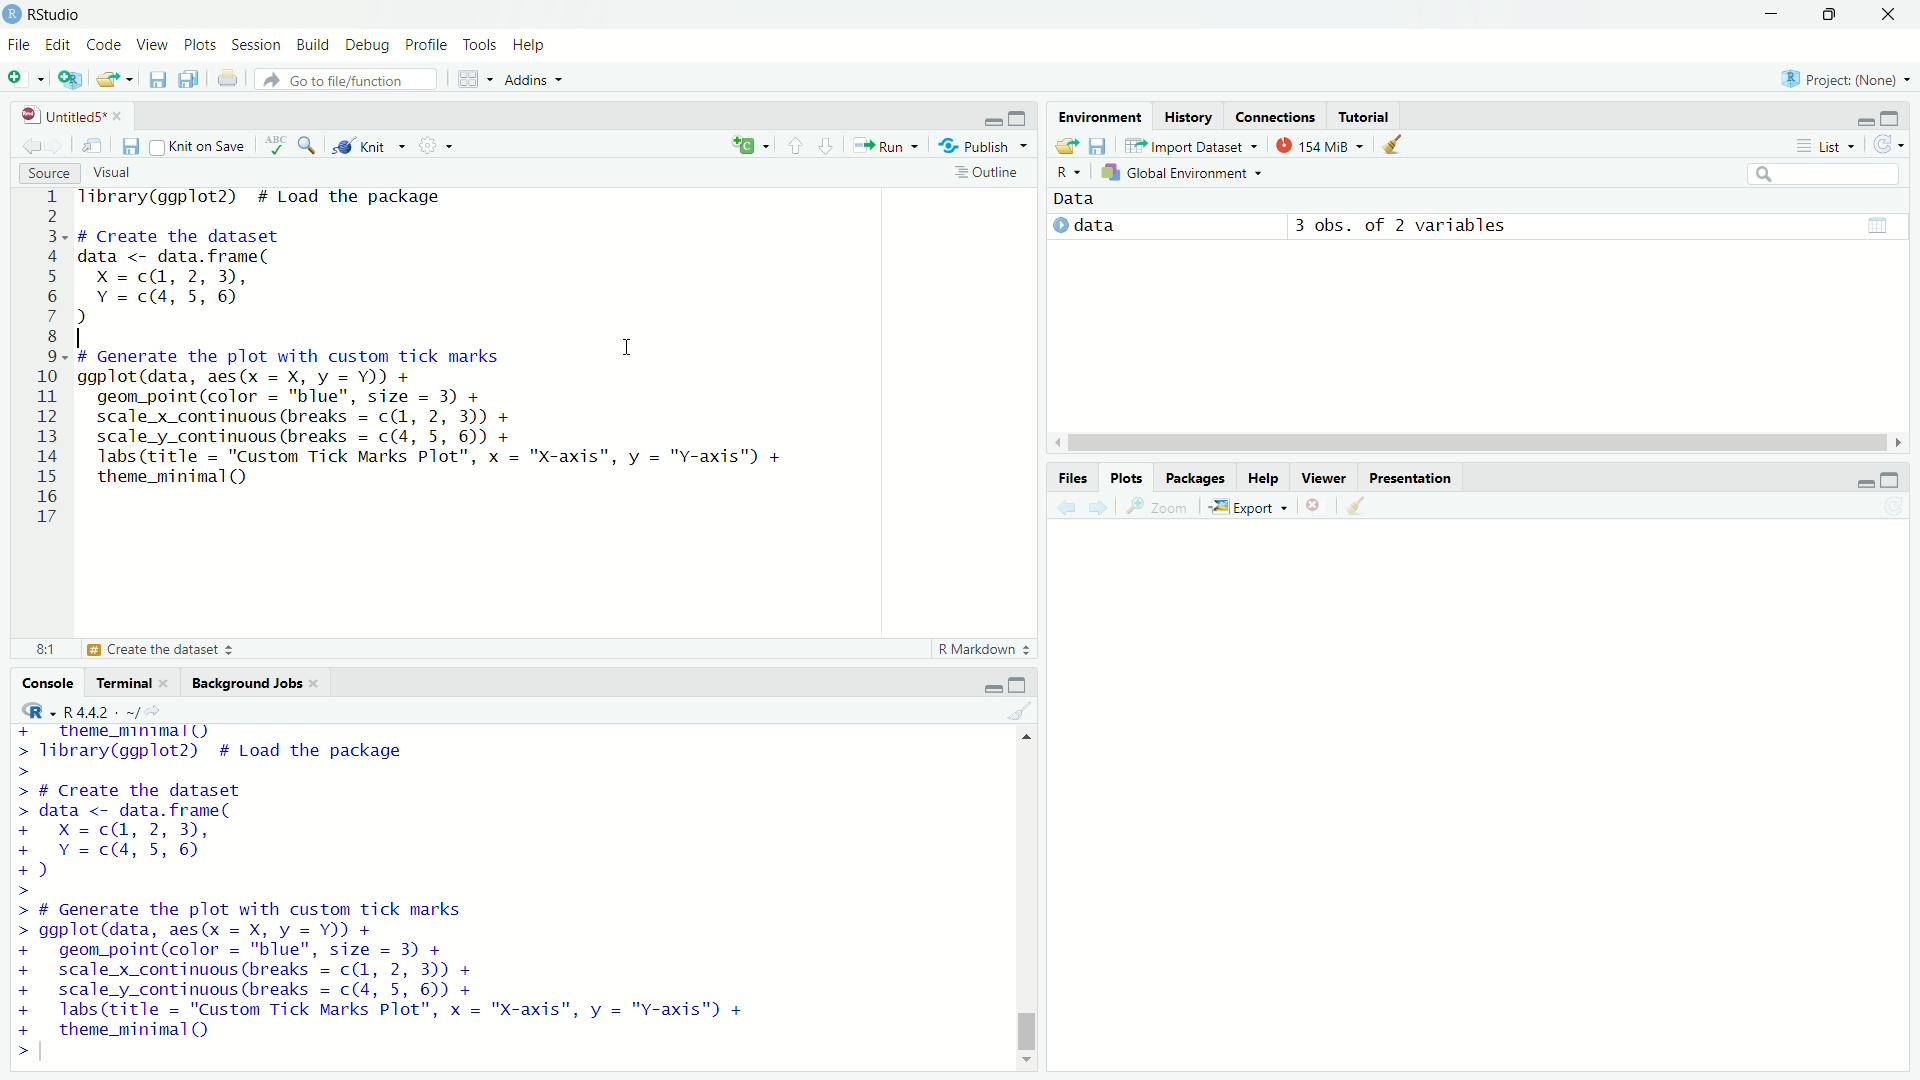 The image size is (1920, 1080). I want to click on spell check, so click(279, 145).